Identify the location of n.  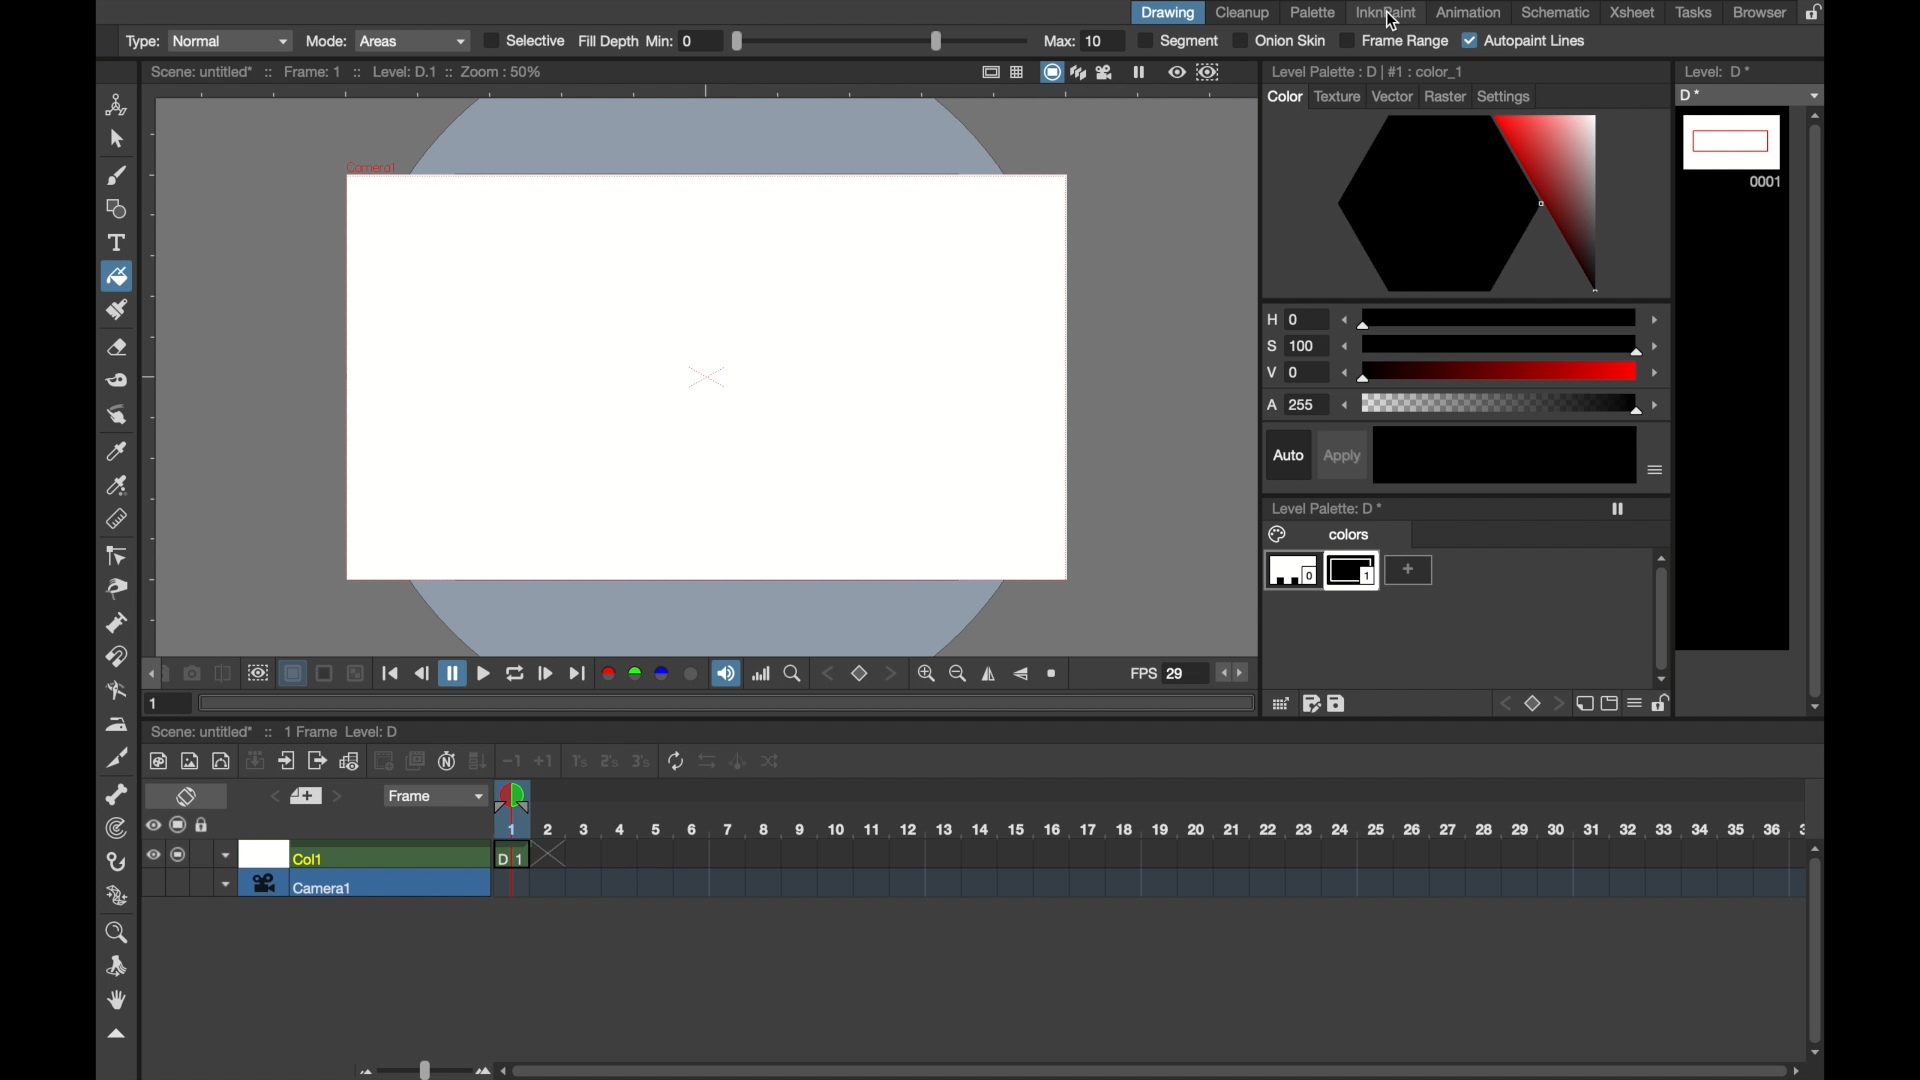
(448, 760).